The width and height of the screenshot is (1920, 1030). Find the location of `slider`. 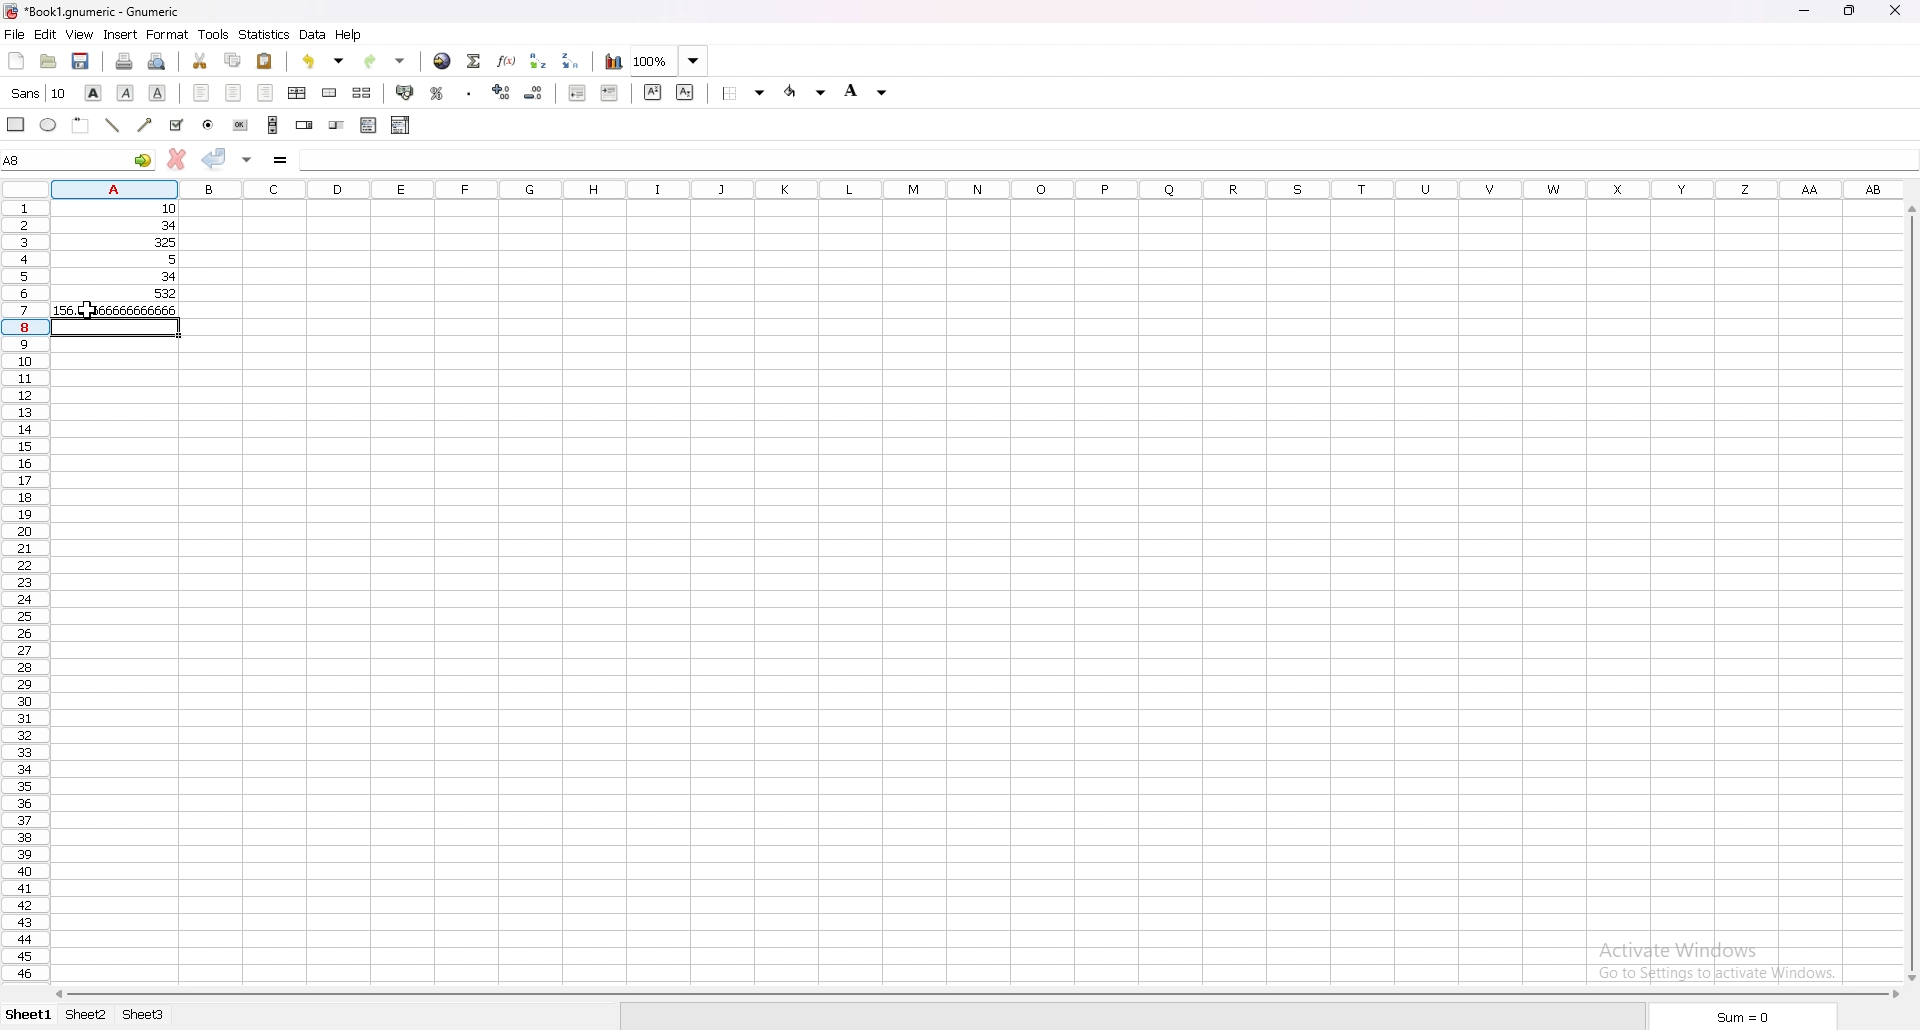

slider is located at coordinates (337, 125).